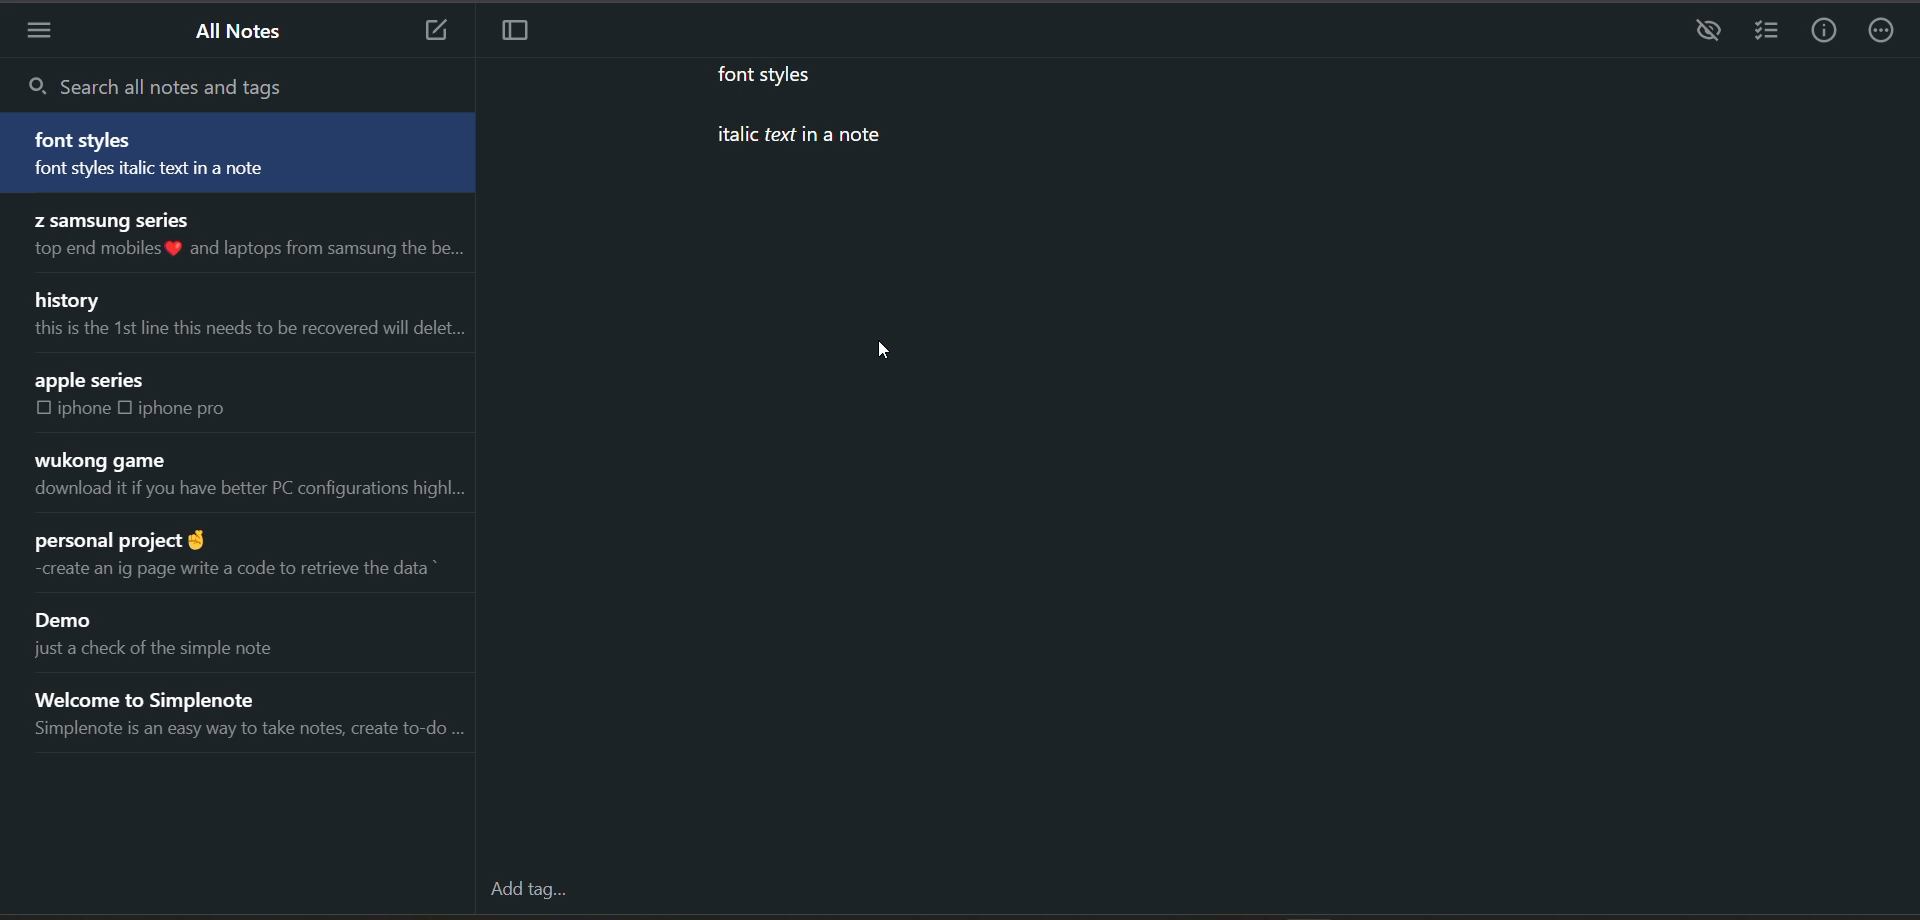  I want to click on actions, so click(1887, 28).